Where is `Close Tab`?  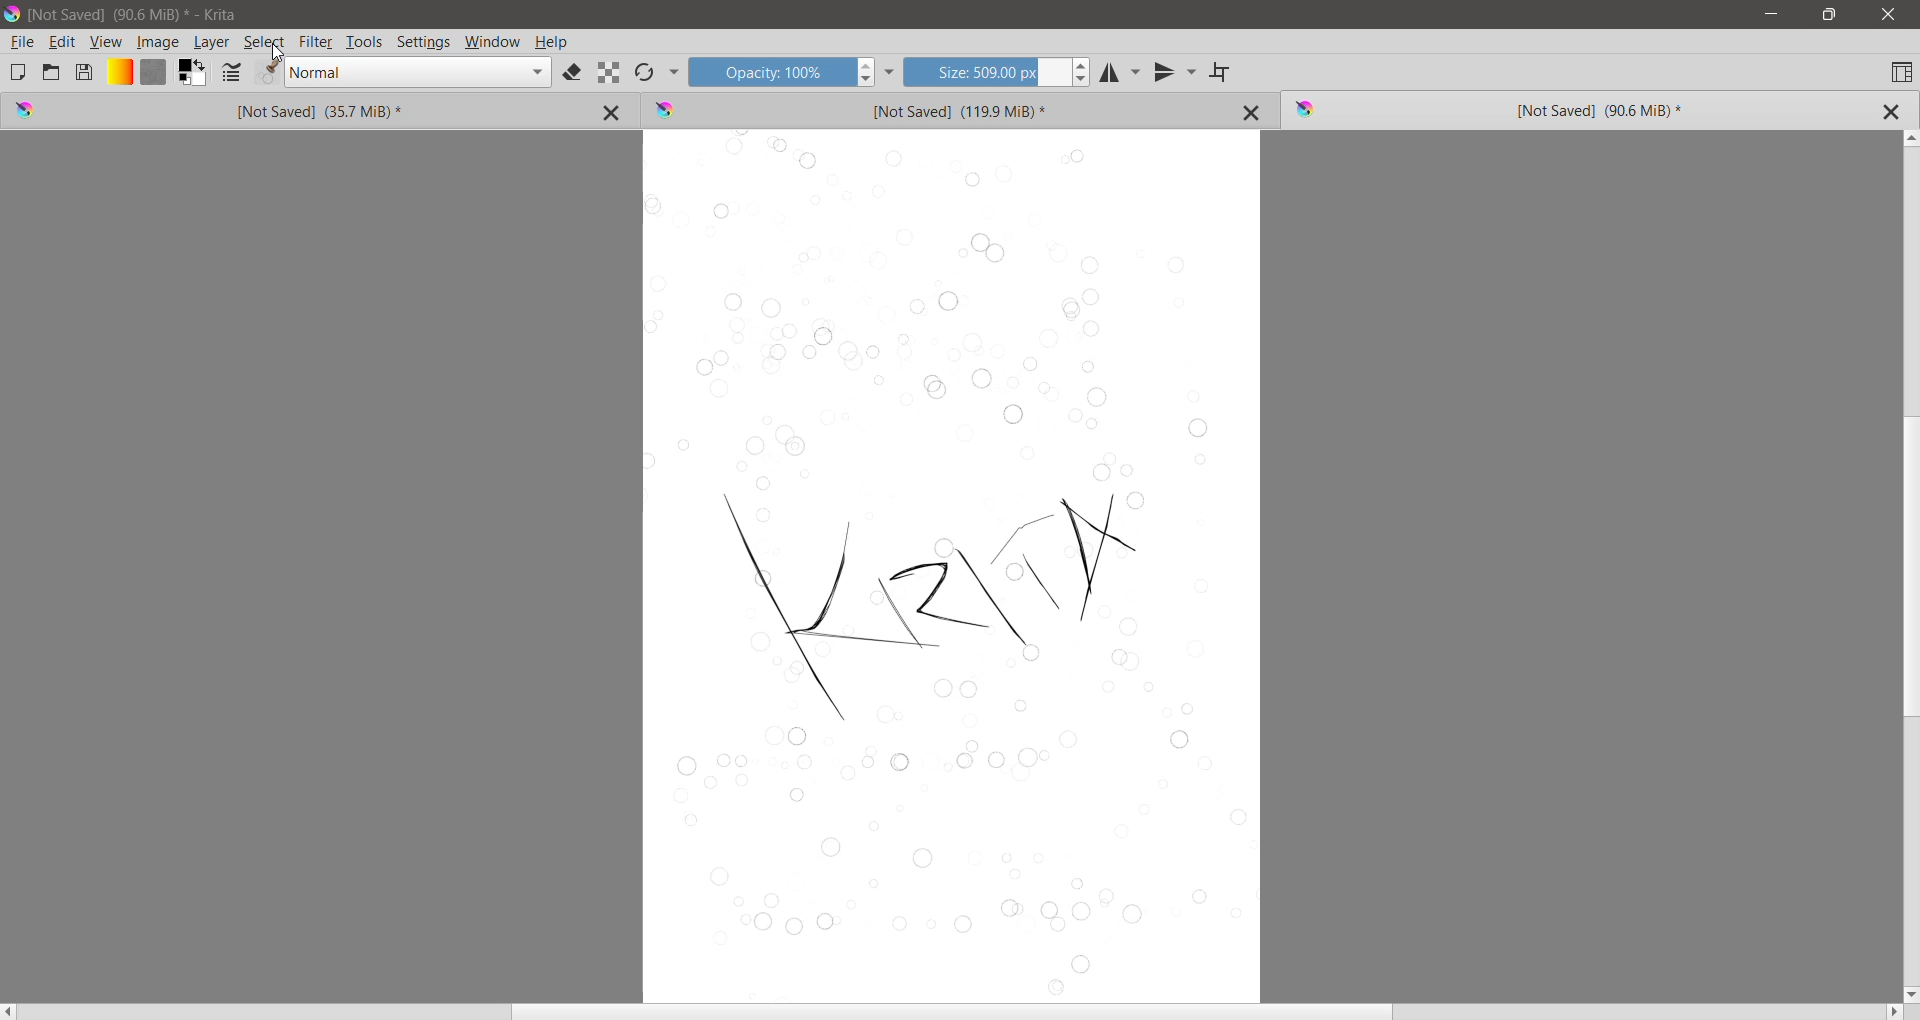 Close Tab is located at coordinates (1252, 112).